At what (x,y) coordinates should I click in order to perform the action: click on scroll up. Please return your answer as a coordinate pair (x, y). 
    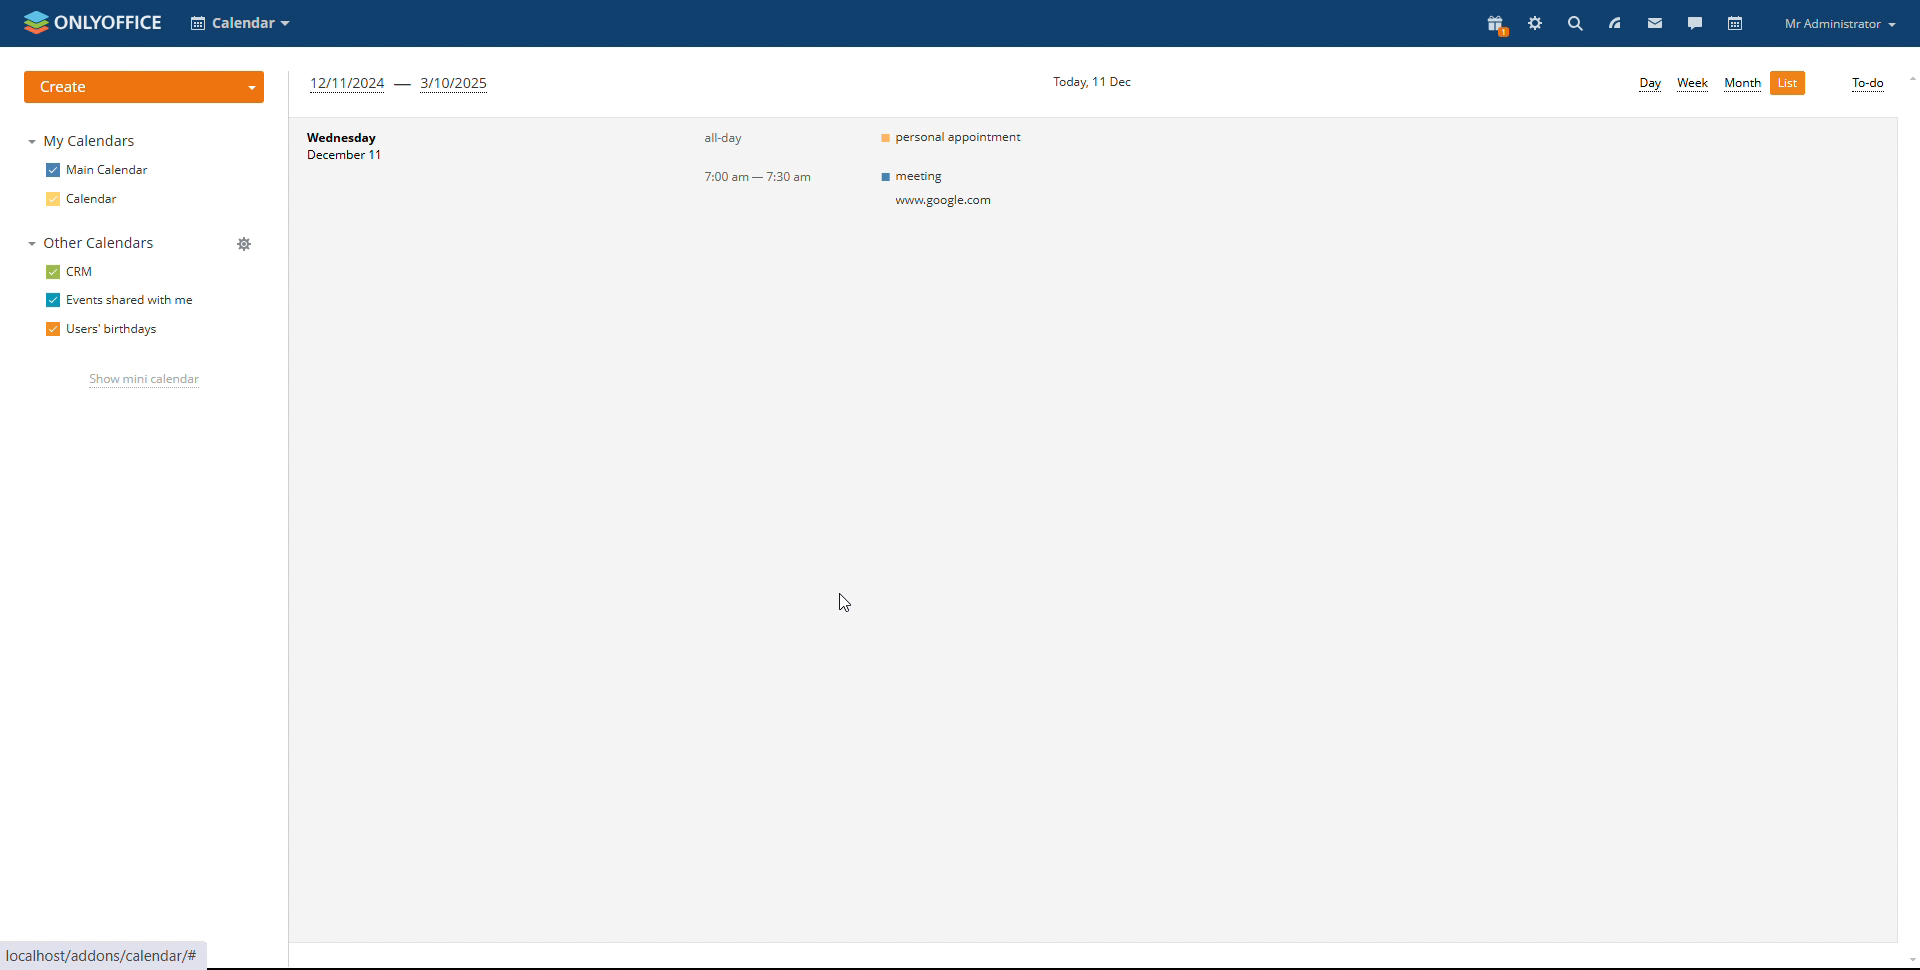
    Looking at the image, I should click on (1908, 79).